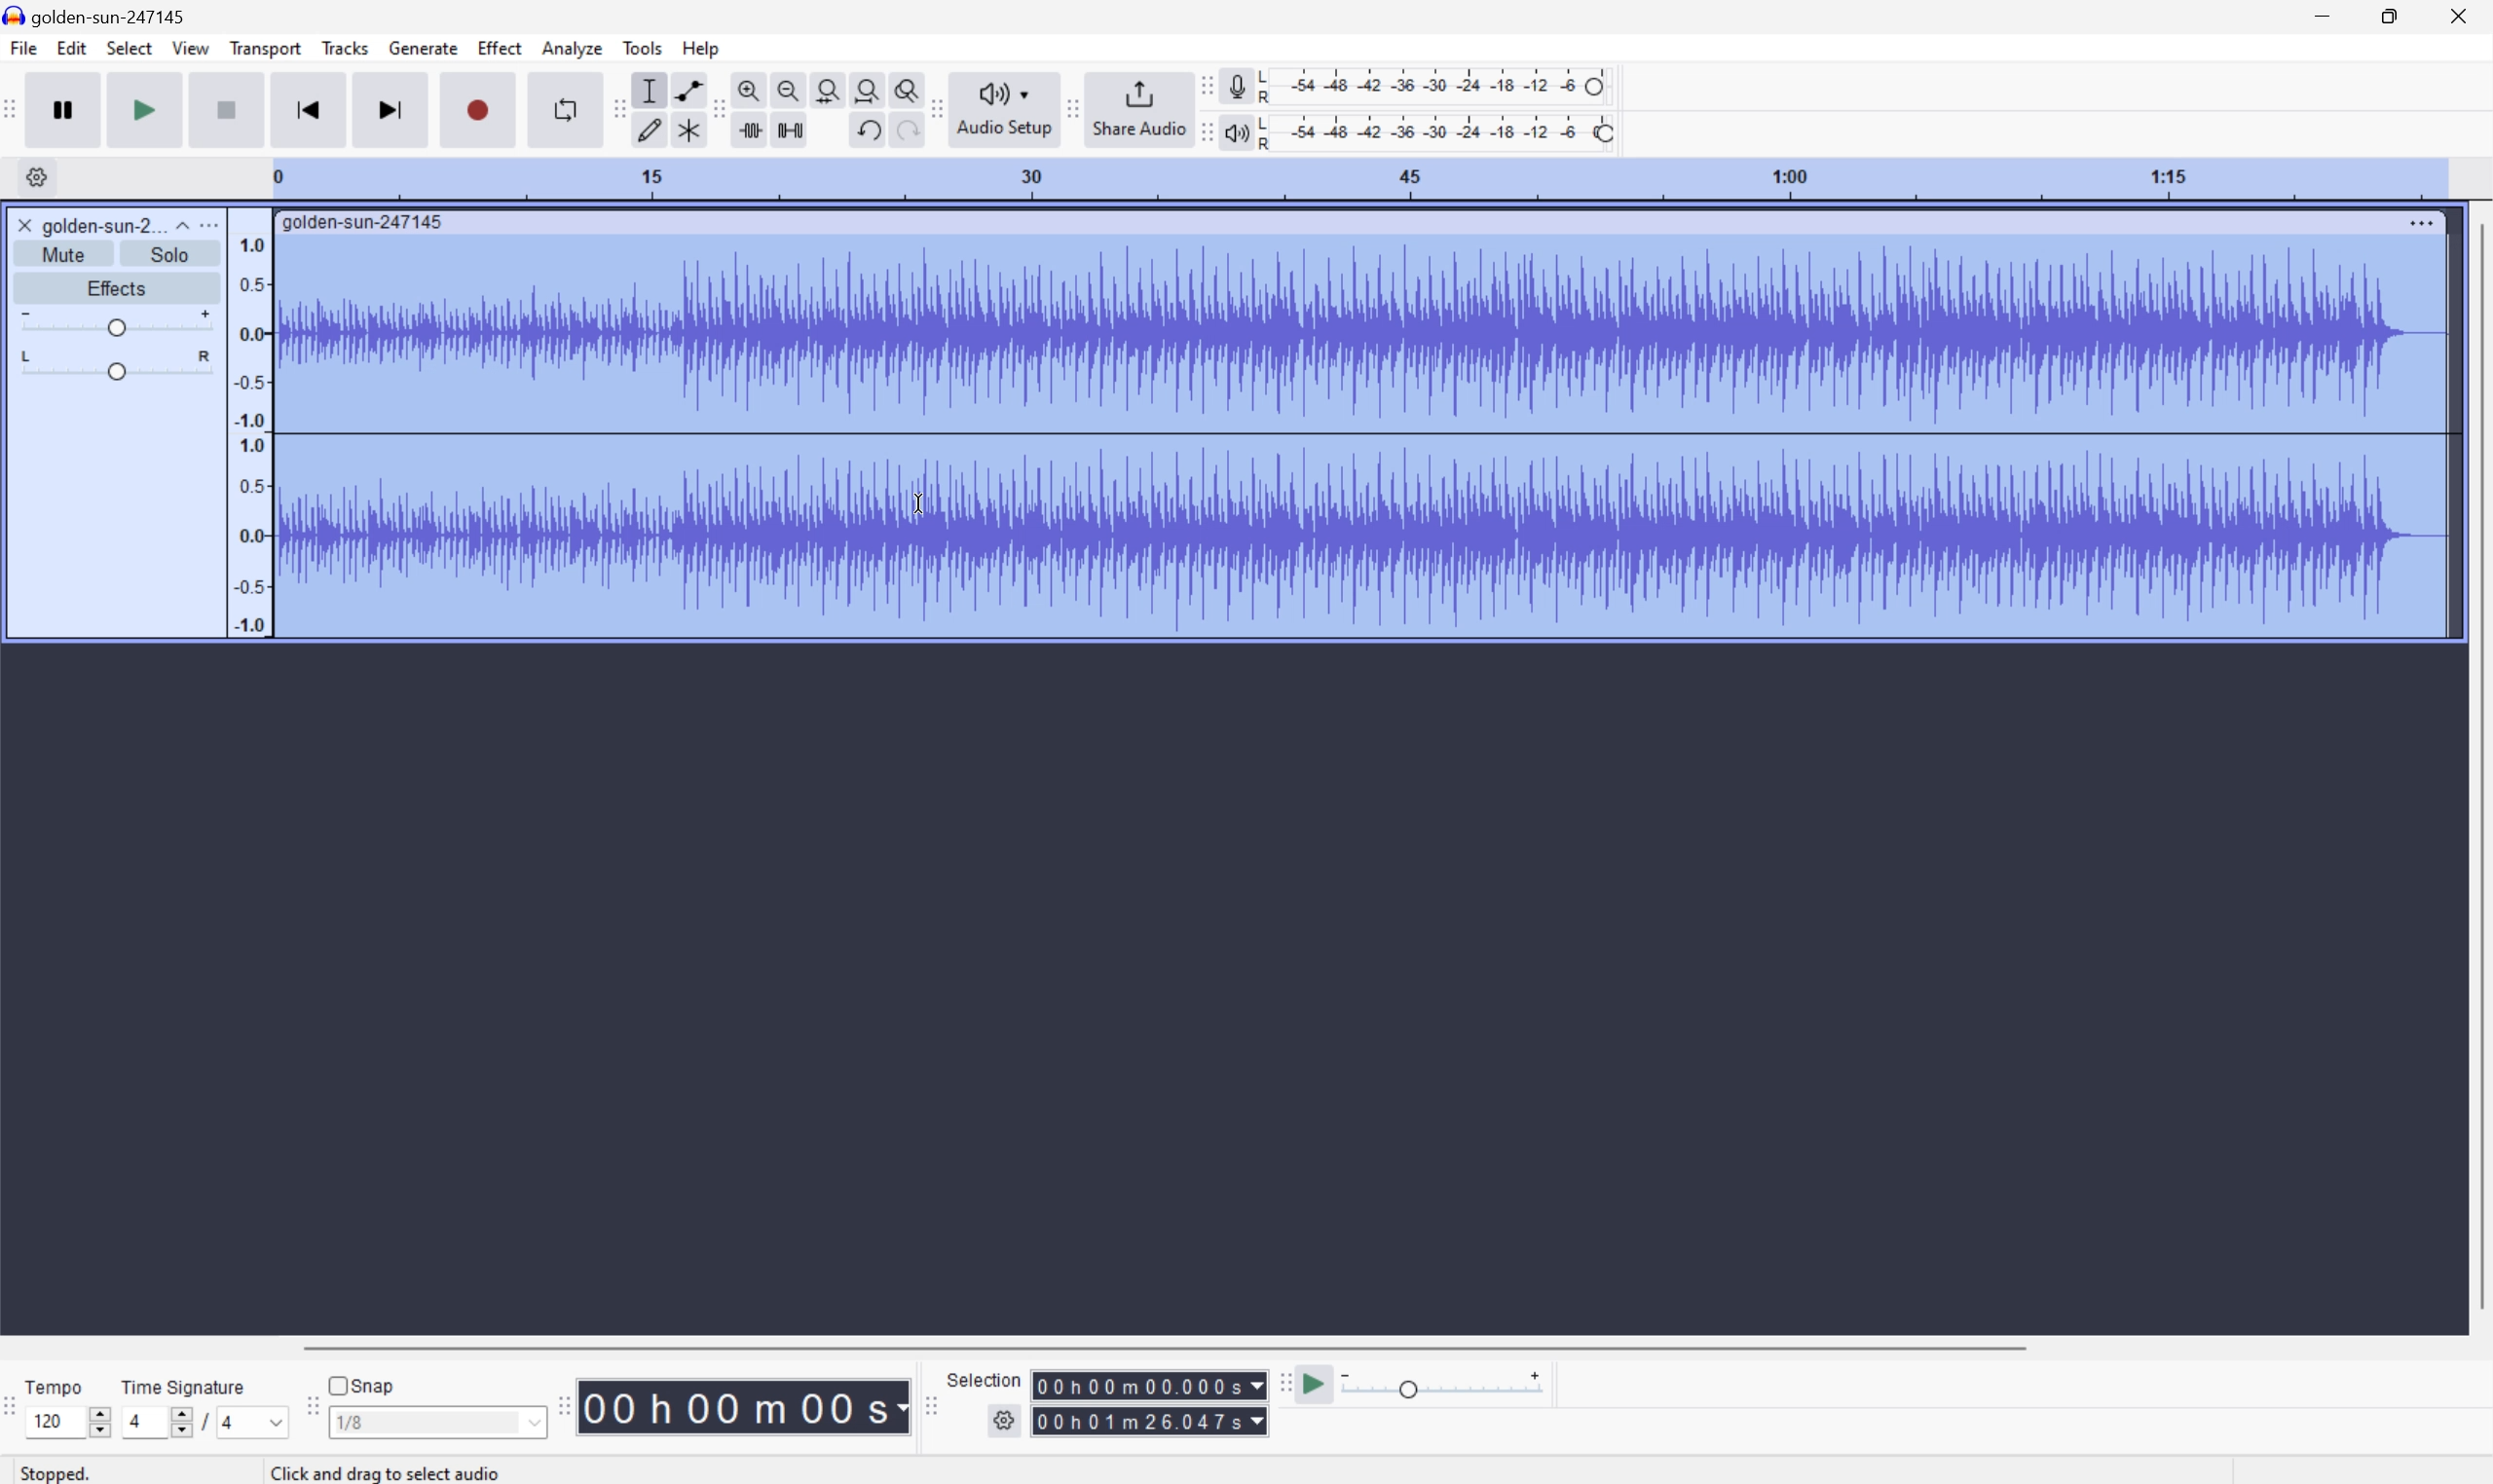  I want to click on 4, so click(256, 1423).